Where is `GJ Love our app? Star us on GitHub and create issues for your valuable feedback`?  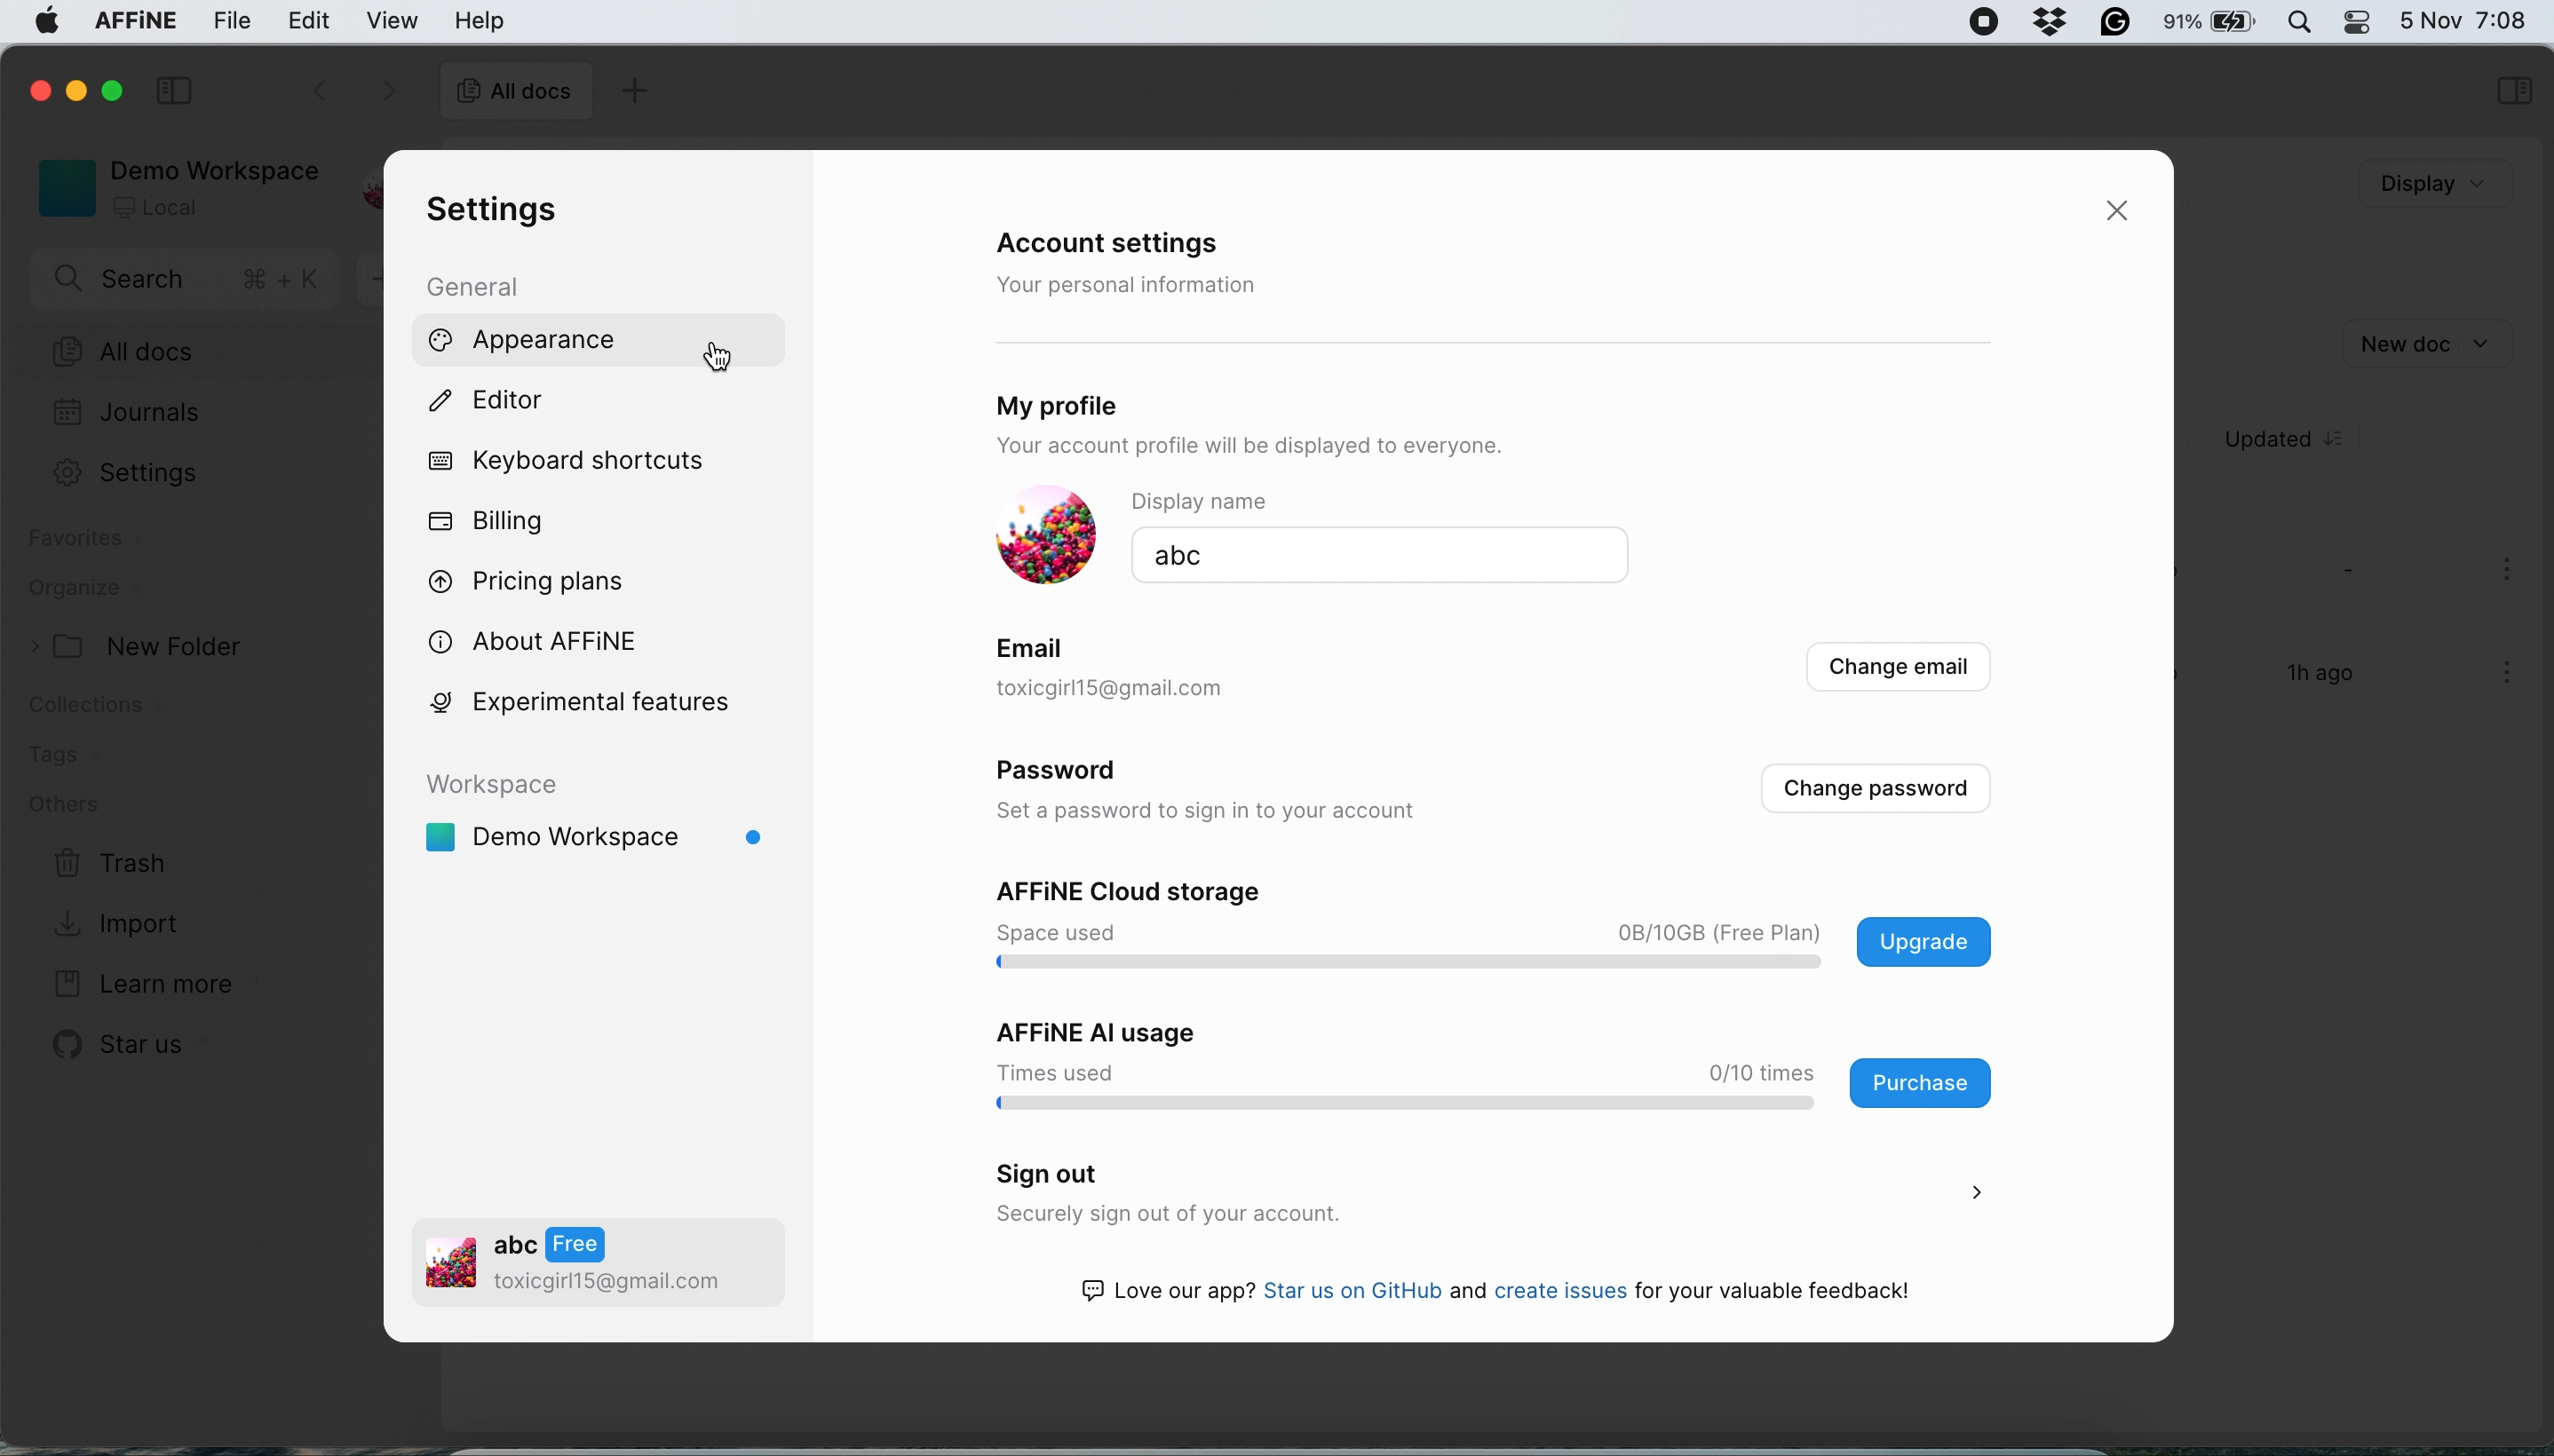
GJ Love our app? Star us on GitHub and create issues for your valuable feedback is located at coordinates (1496, 1292).